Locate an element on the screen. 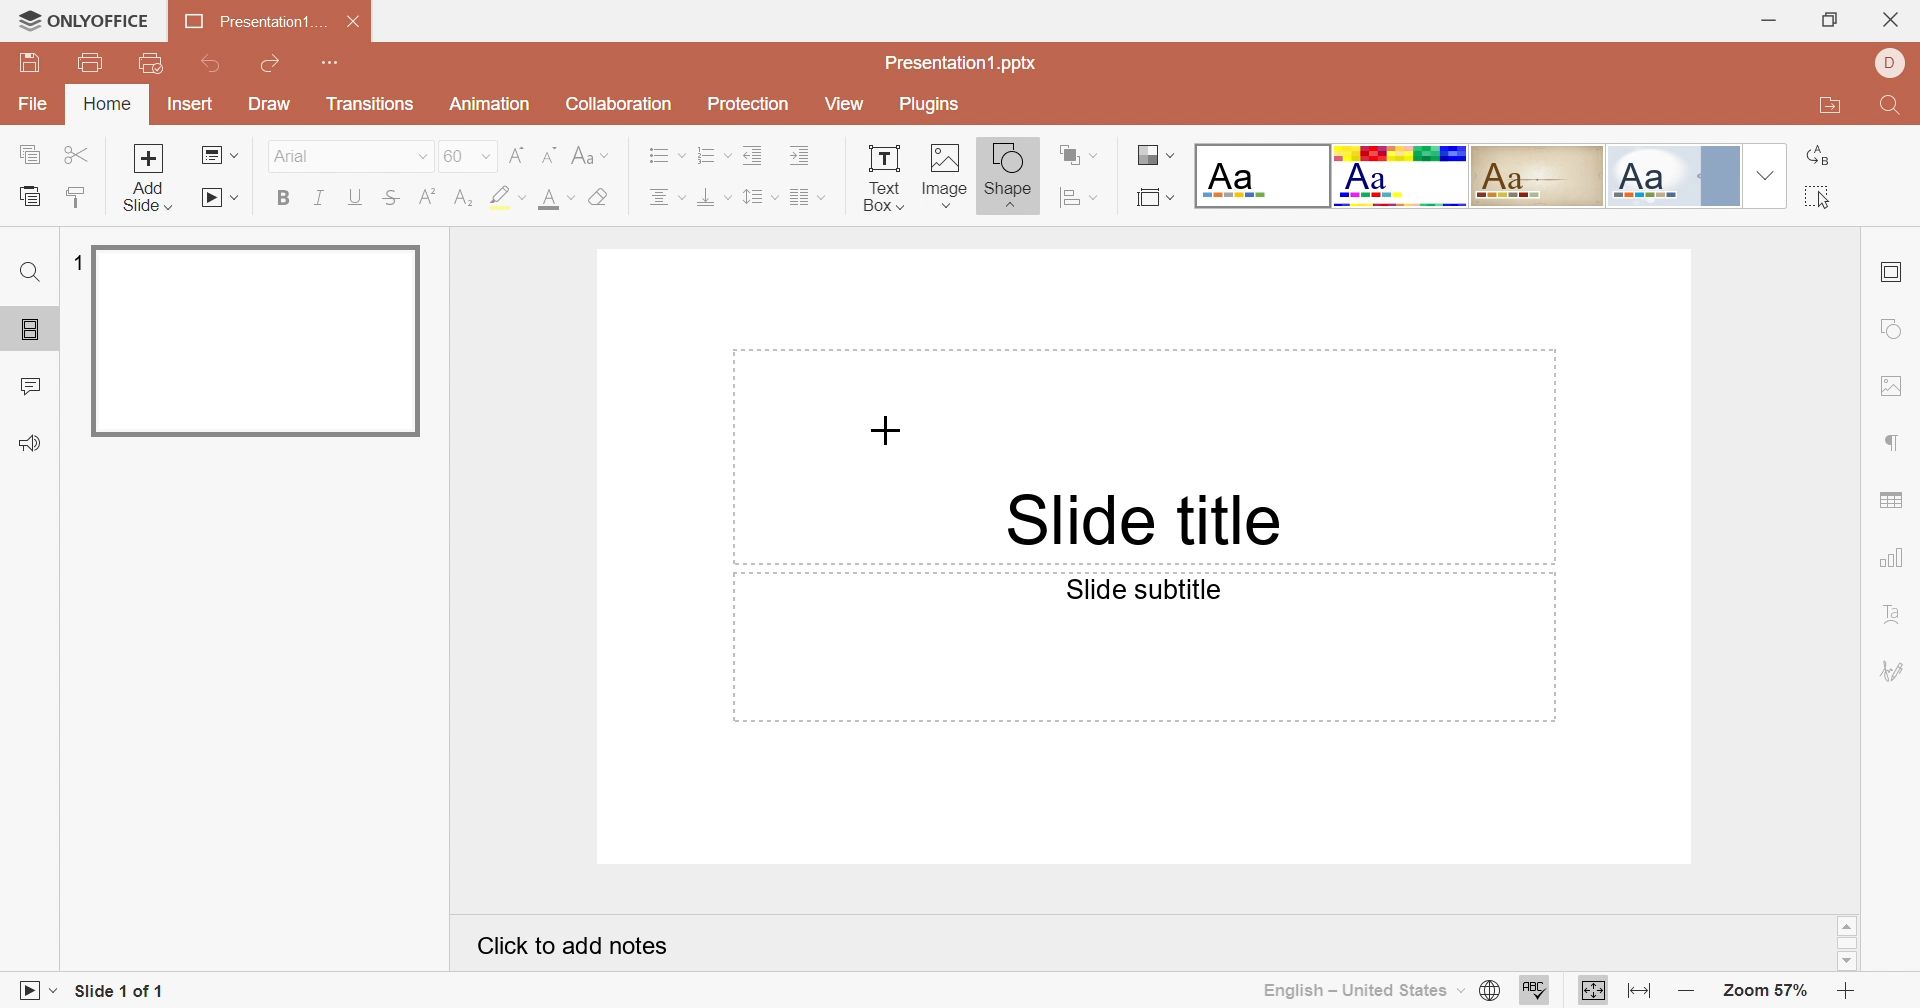 This screenshot has width=1920, height=1008. Shape settings is located at coordinates (1896, 328).